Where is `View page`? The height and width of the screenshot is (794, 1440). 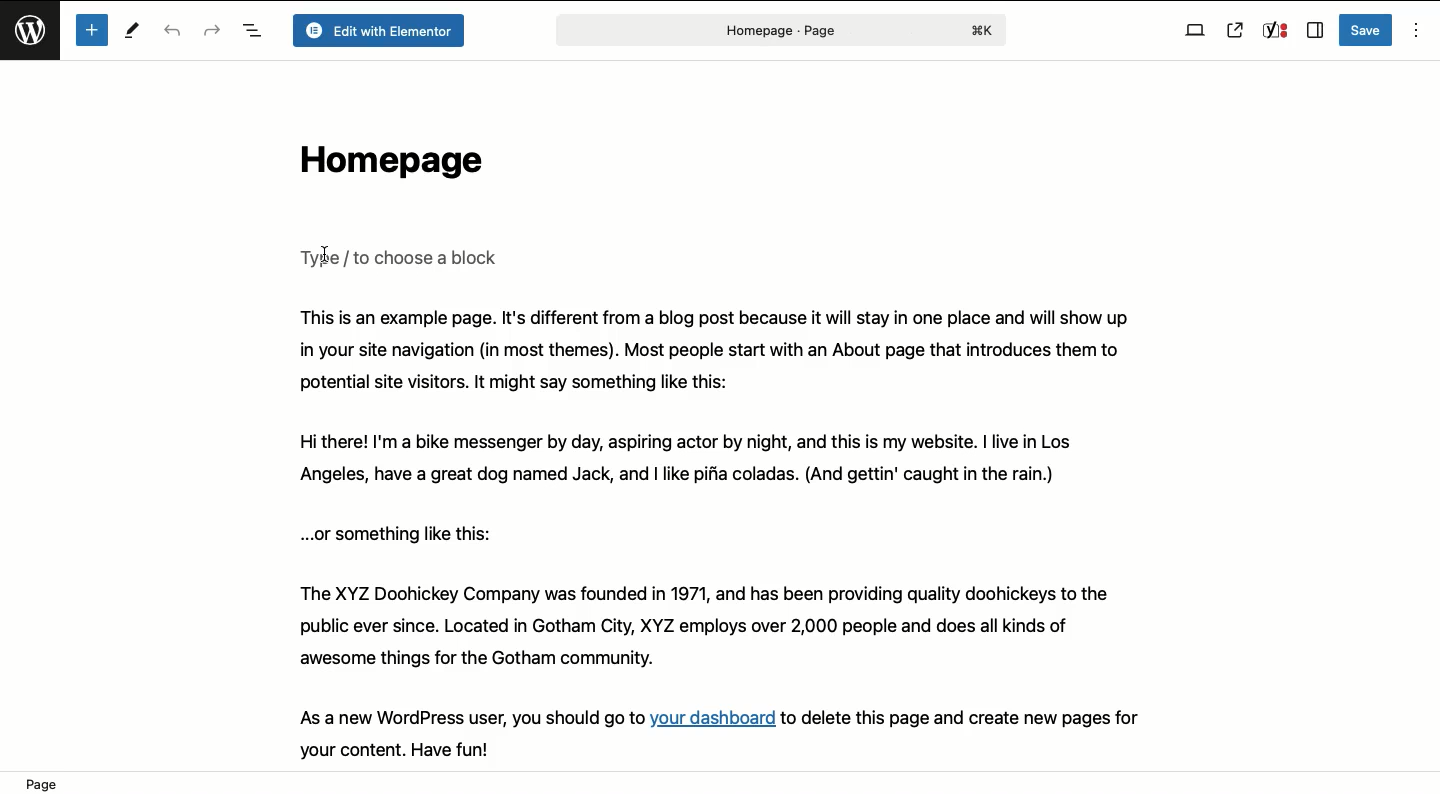
View page is located at coordinates (1235, 30).